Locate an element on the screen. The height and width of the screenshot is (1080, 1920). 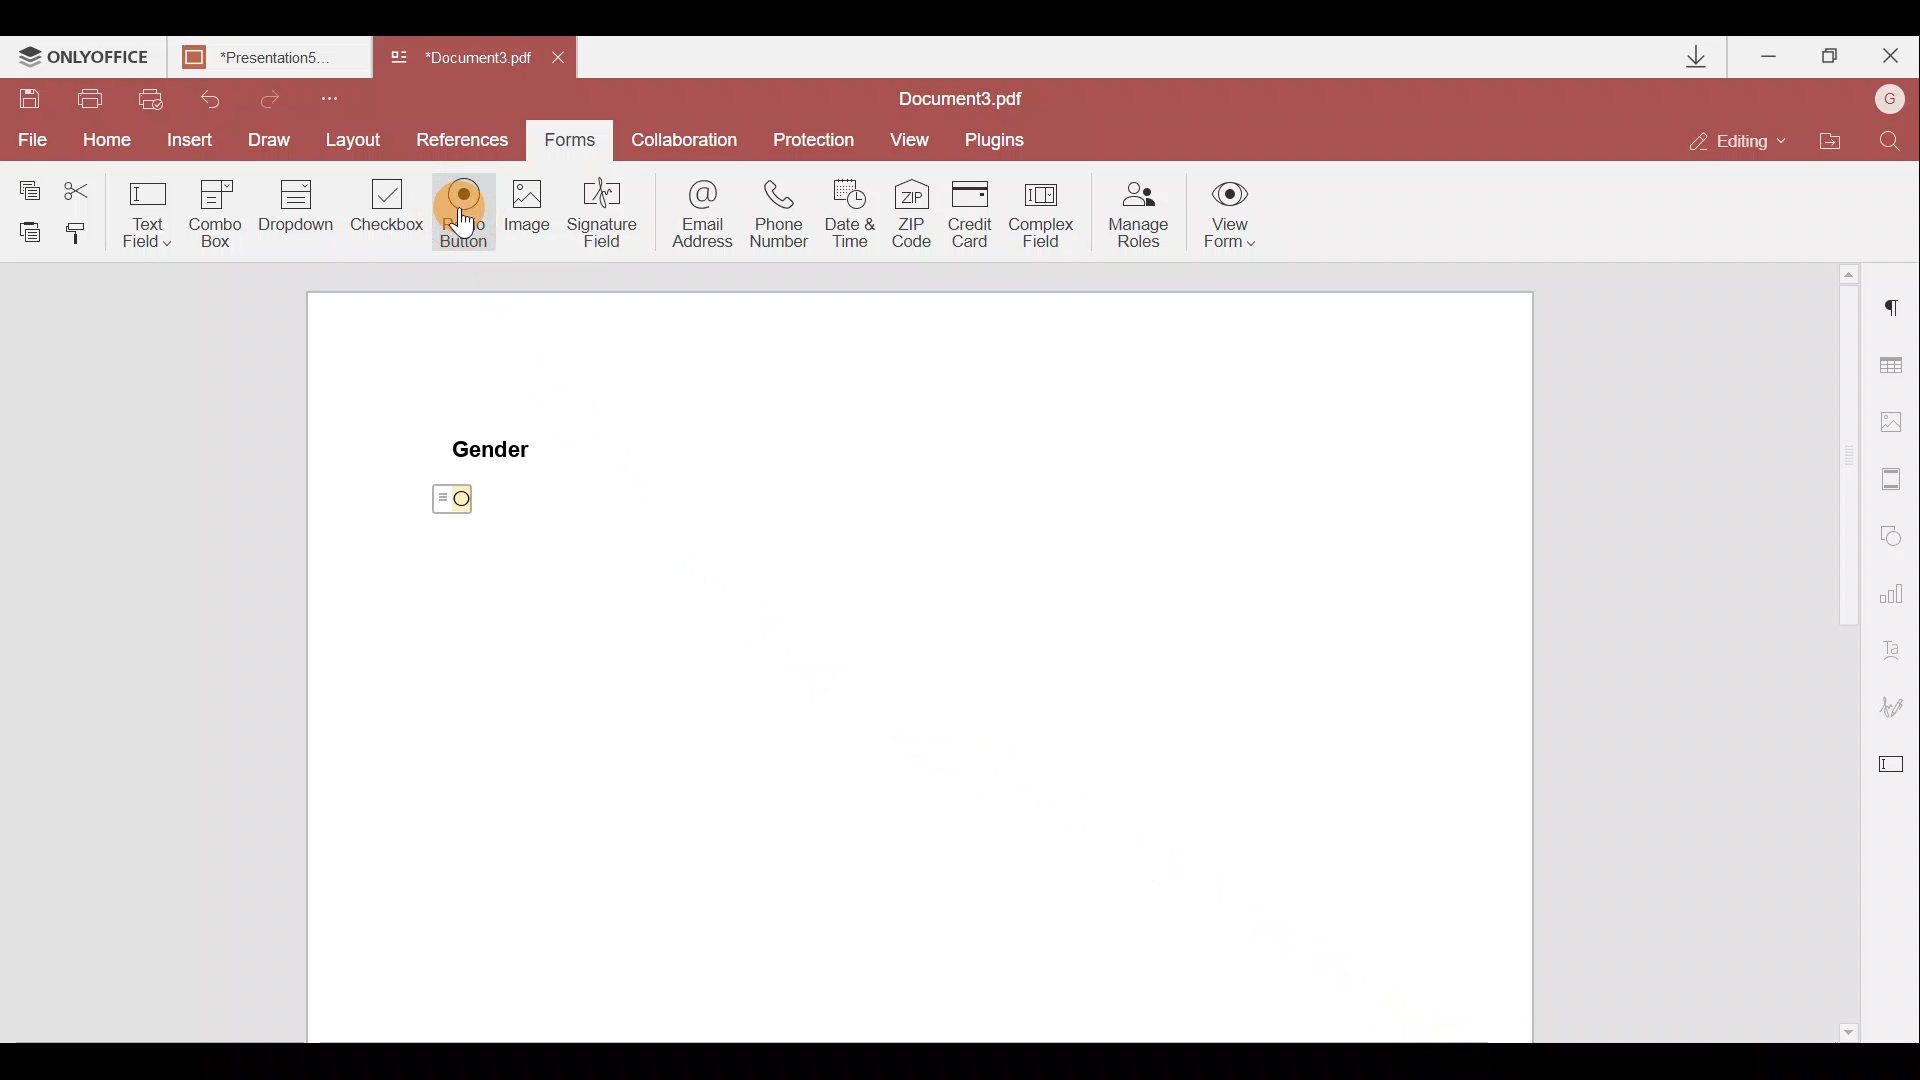
Print file is located at coordinates (92, 97).